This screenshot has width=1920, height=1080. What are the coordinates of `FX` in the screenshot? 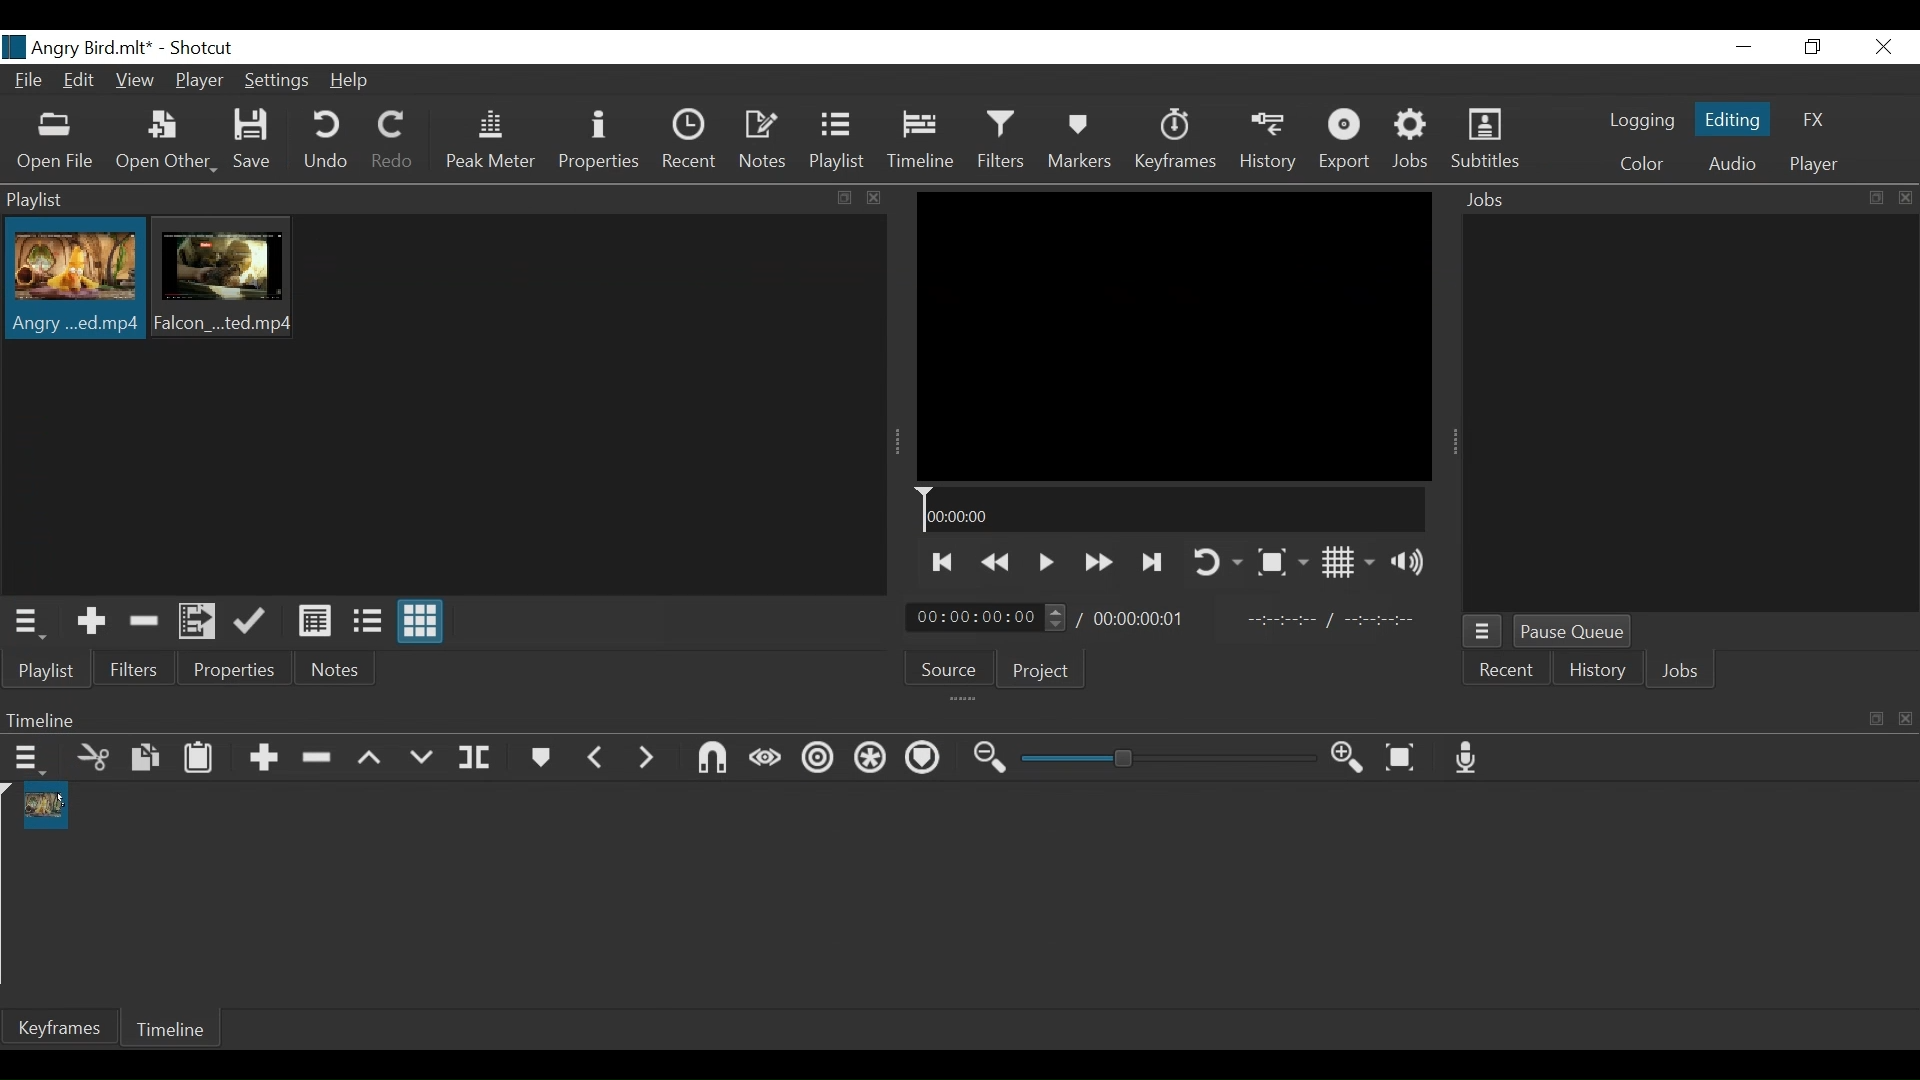 It's located at (1815, 120).